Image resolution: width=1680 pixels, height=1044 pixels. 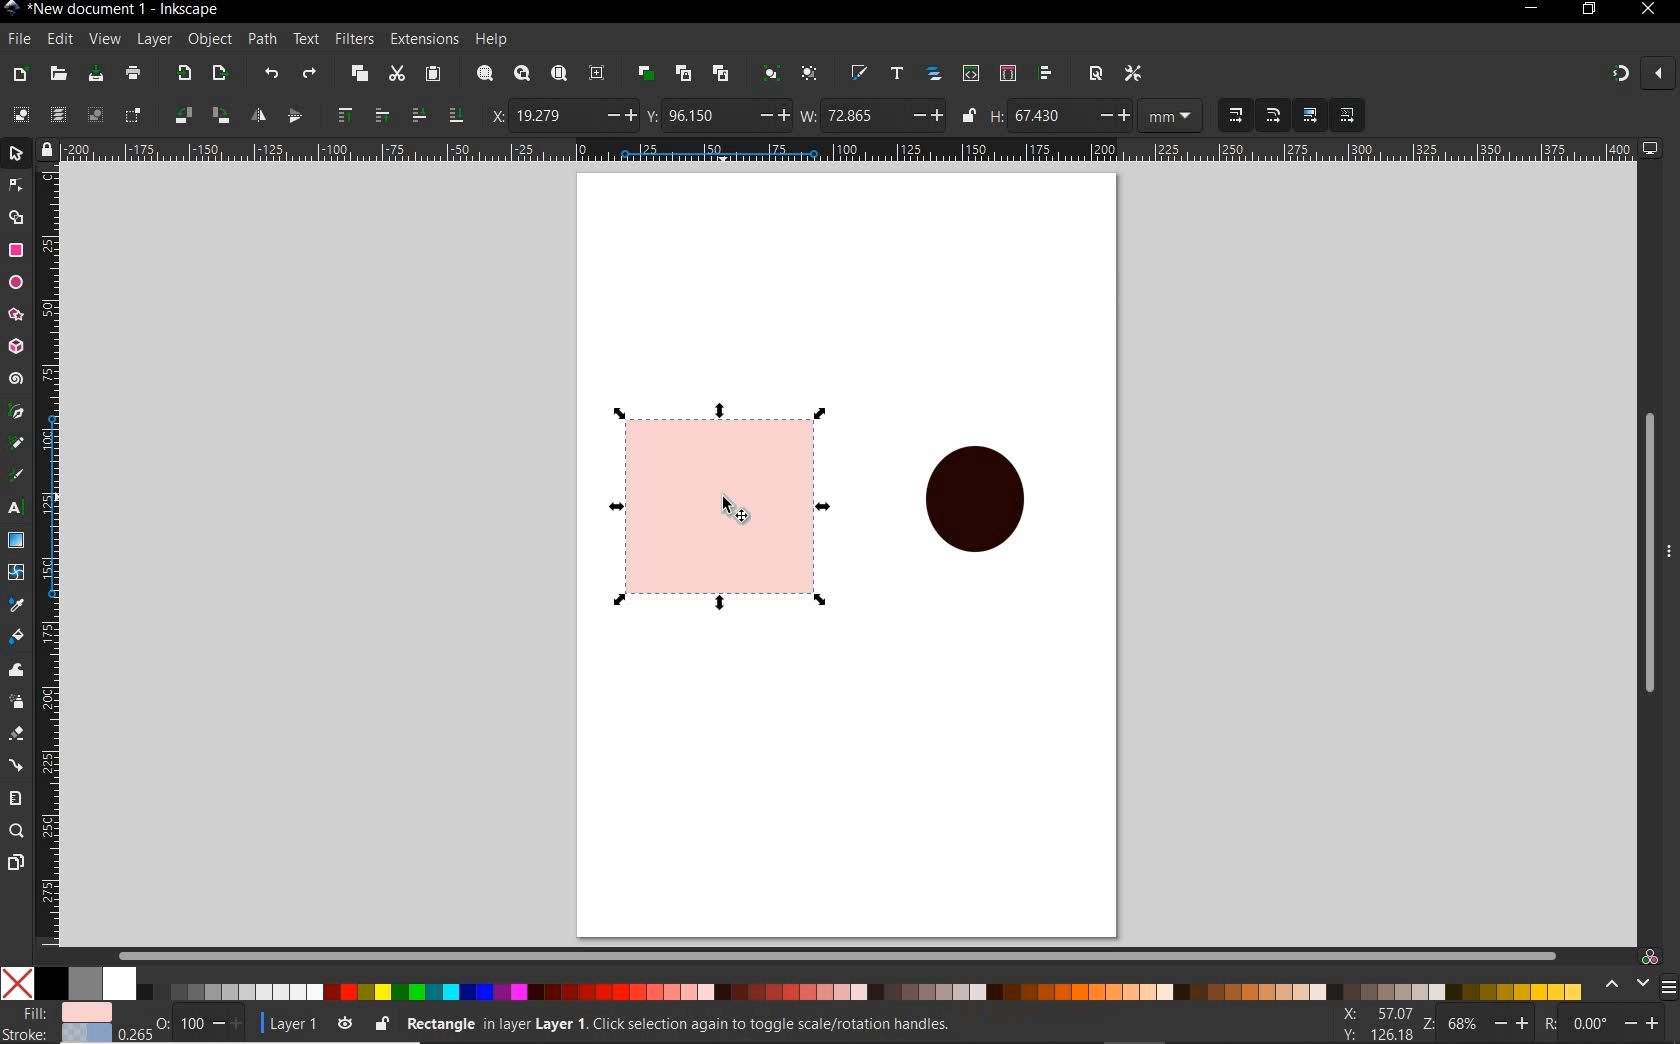 What do you see at coordinates (14, 183) in the screenshot?
I see `node tool` at bounding box center [14, 183].